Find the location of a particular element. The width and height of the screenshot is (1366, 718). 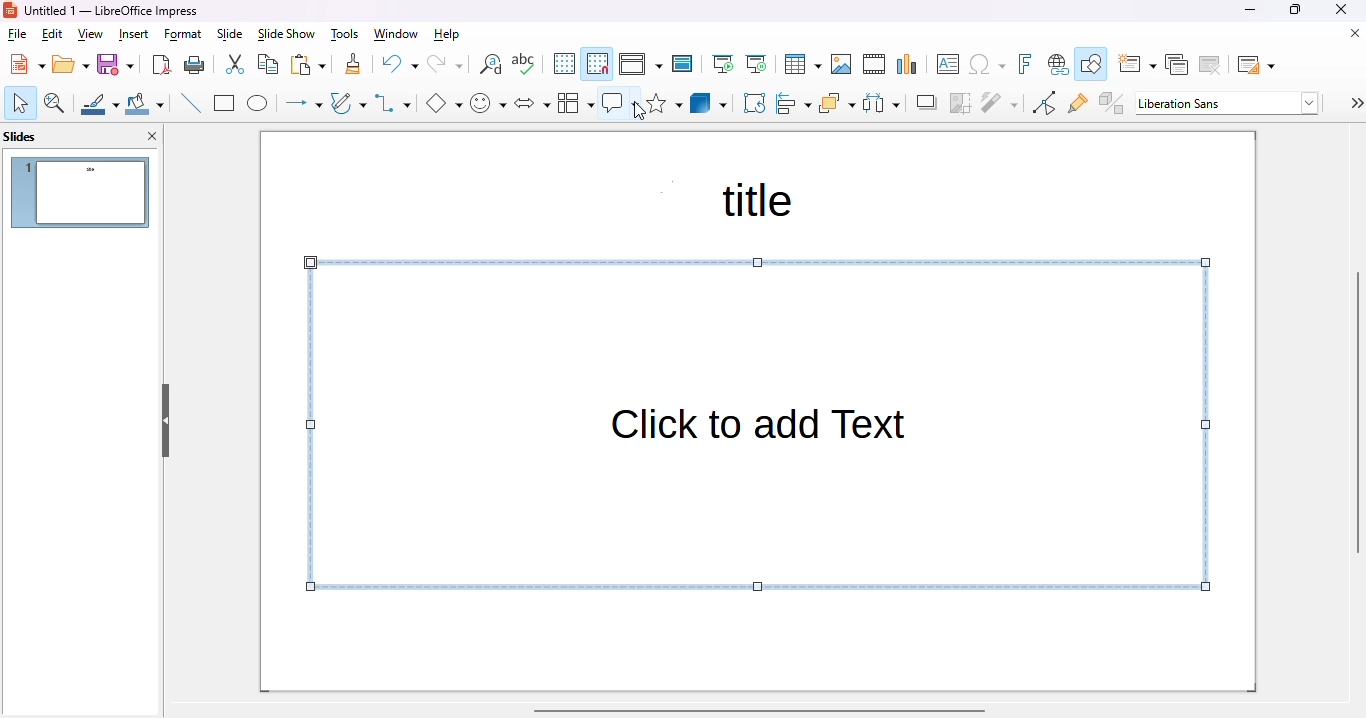

snap to grid is located at coordinates (598, 64).